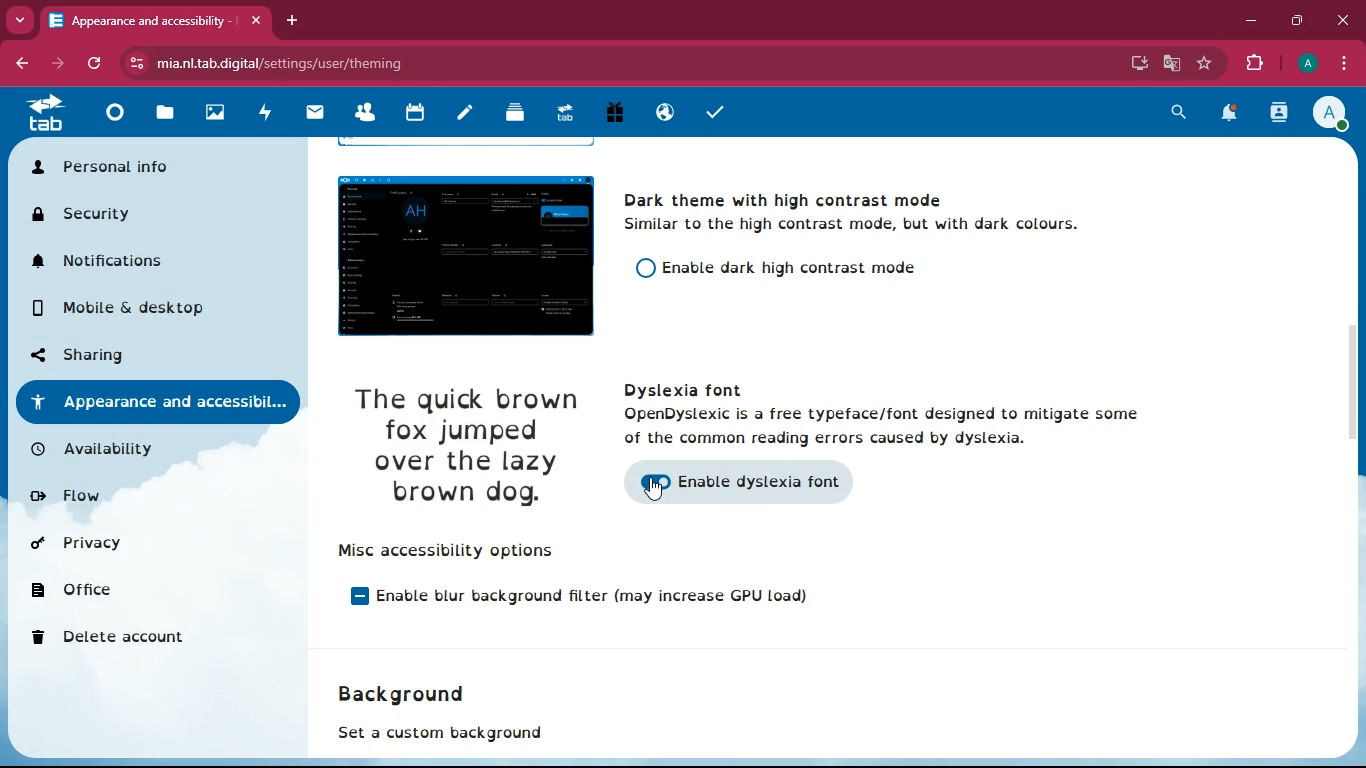 Image resolution: width=1366 pixels, height=768 pixels. I want to click on enable, so click(679, 416).